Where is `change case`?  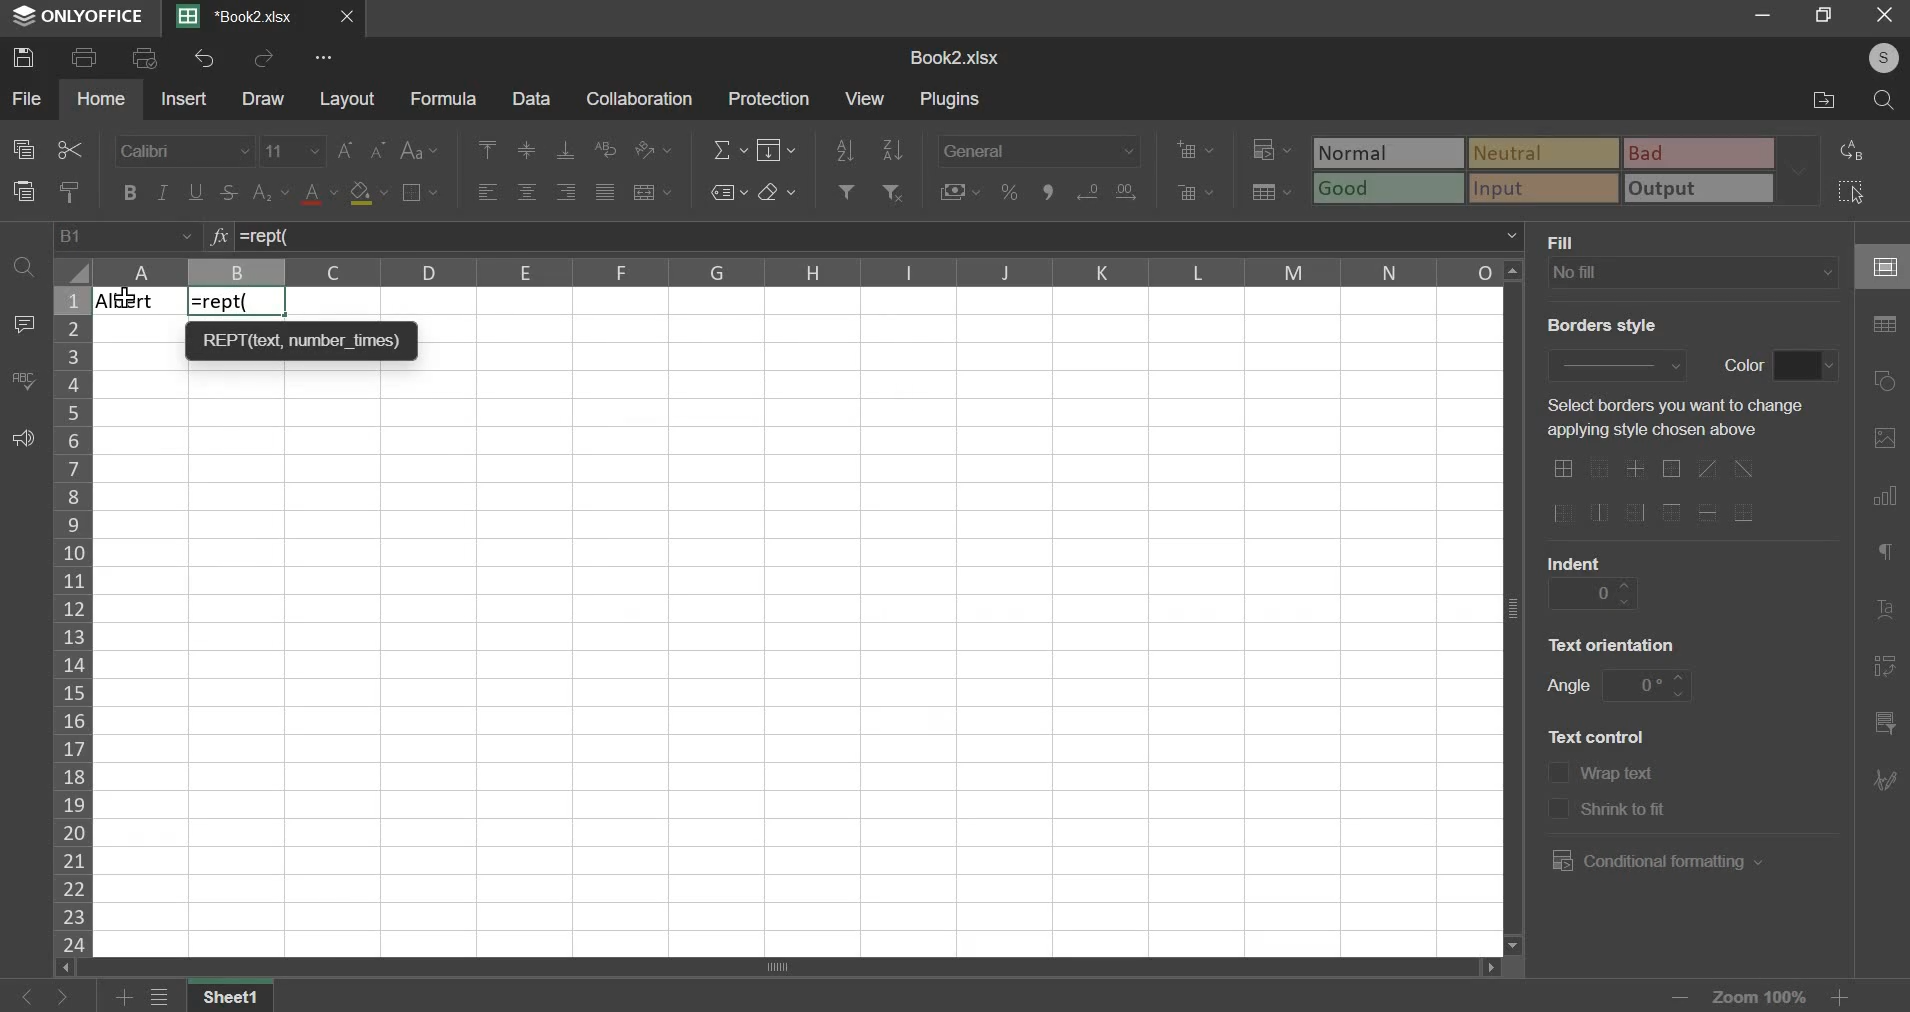
change case is located at coordinates (420, 151).